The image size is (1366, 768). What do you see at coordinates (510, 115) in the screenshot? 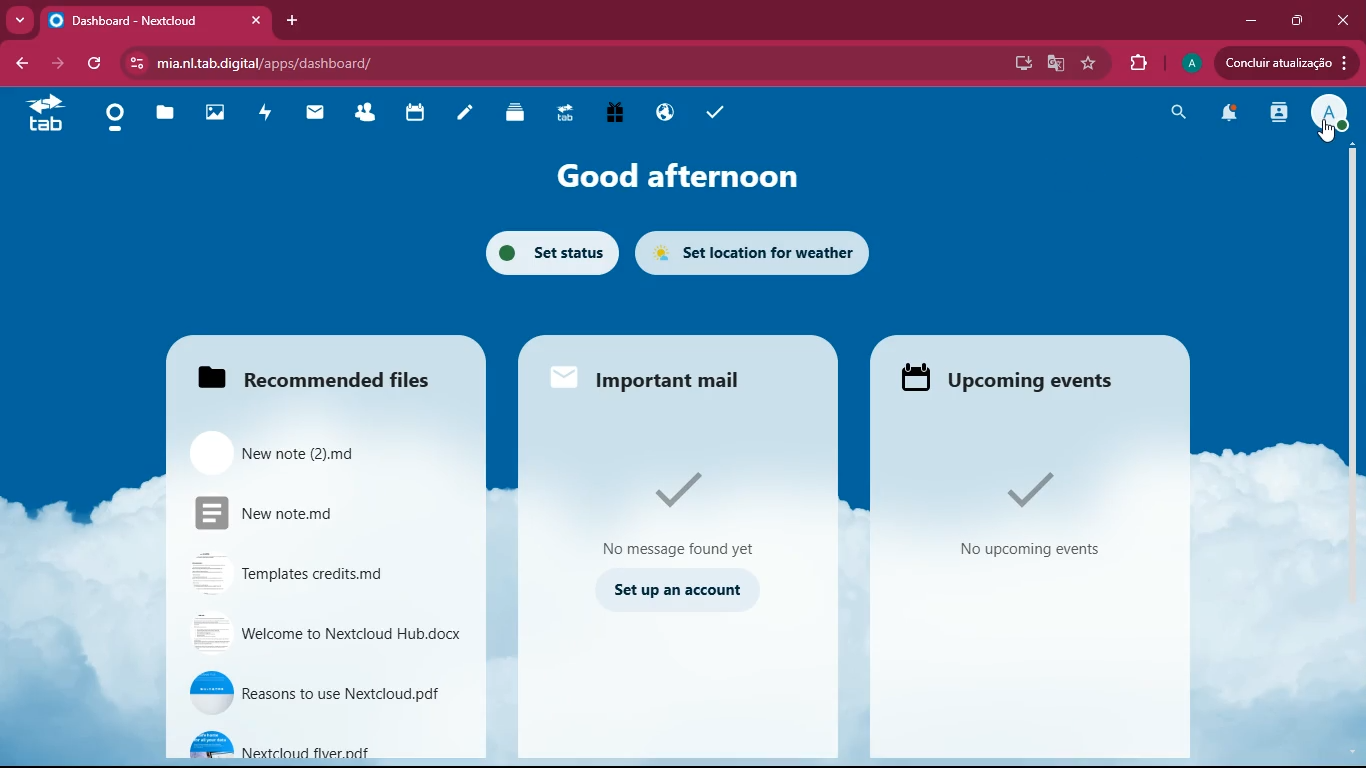
I see `layers` at bounding box center [510, 115].